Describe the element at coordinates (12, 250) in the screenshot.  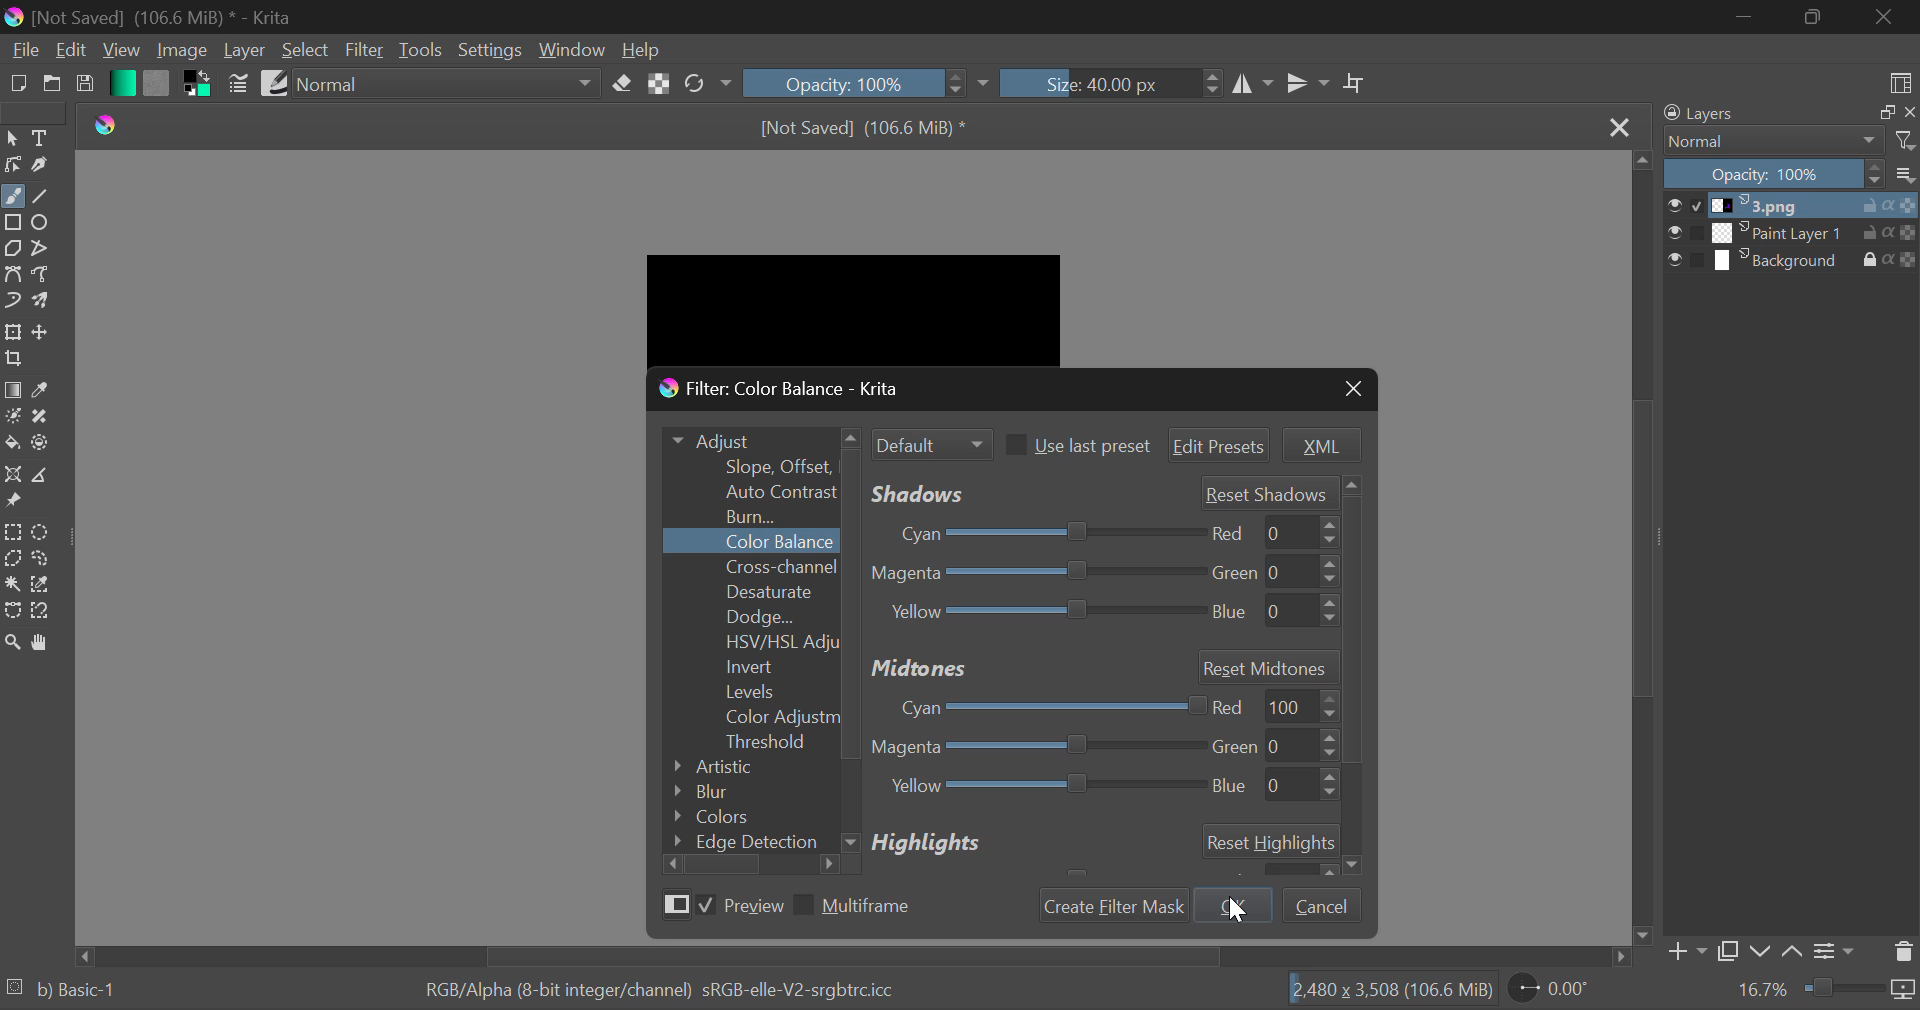
I see `Polygons` at that location.